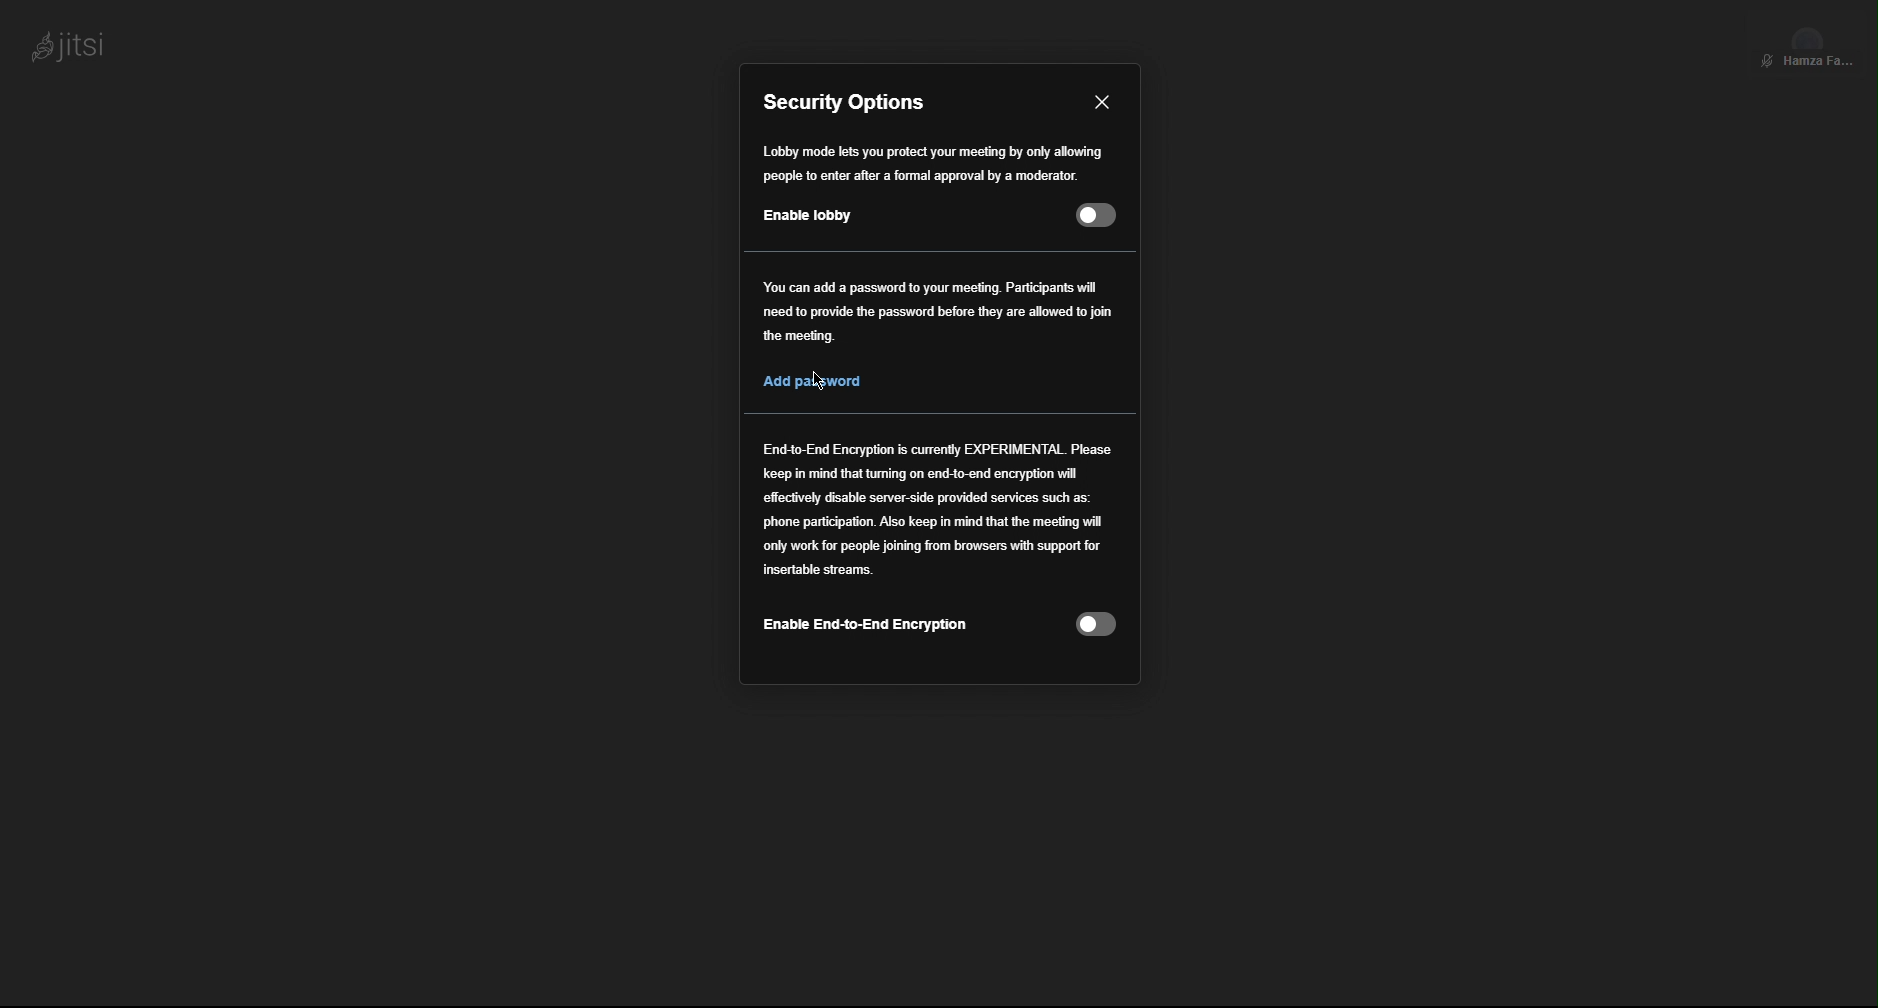 The height and width of the screenshot is (1008, 1878). I want to click on Lobby mode lets you protect your meeting by only allowing people to only enter after approval from a moderator, so click(934, 164).